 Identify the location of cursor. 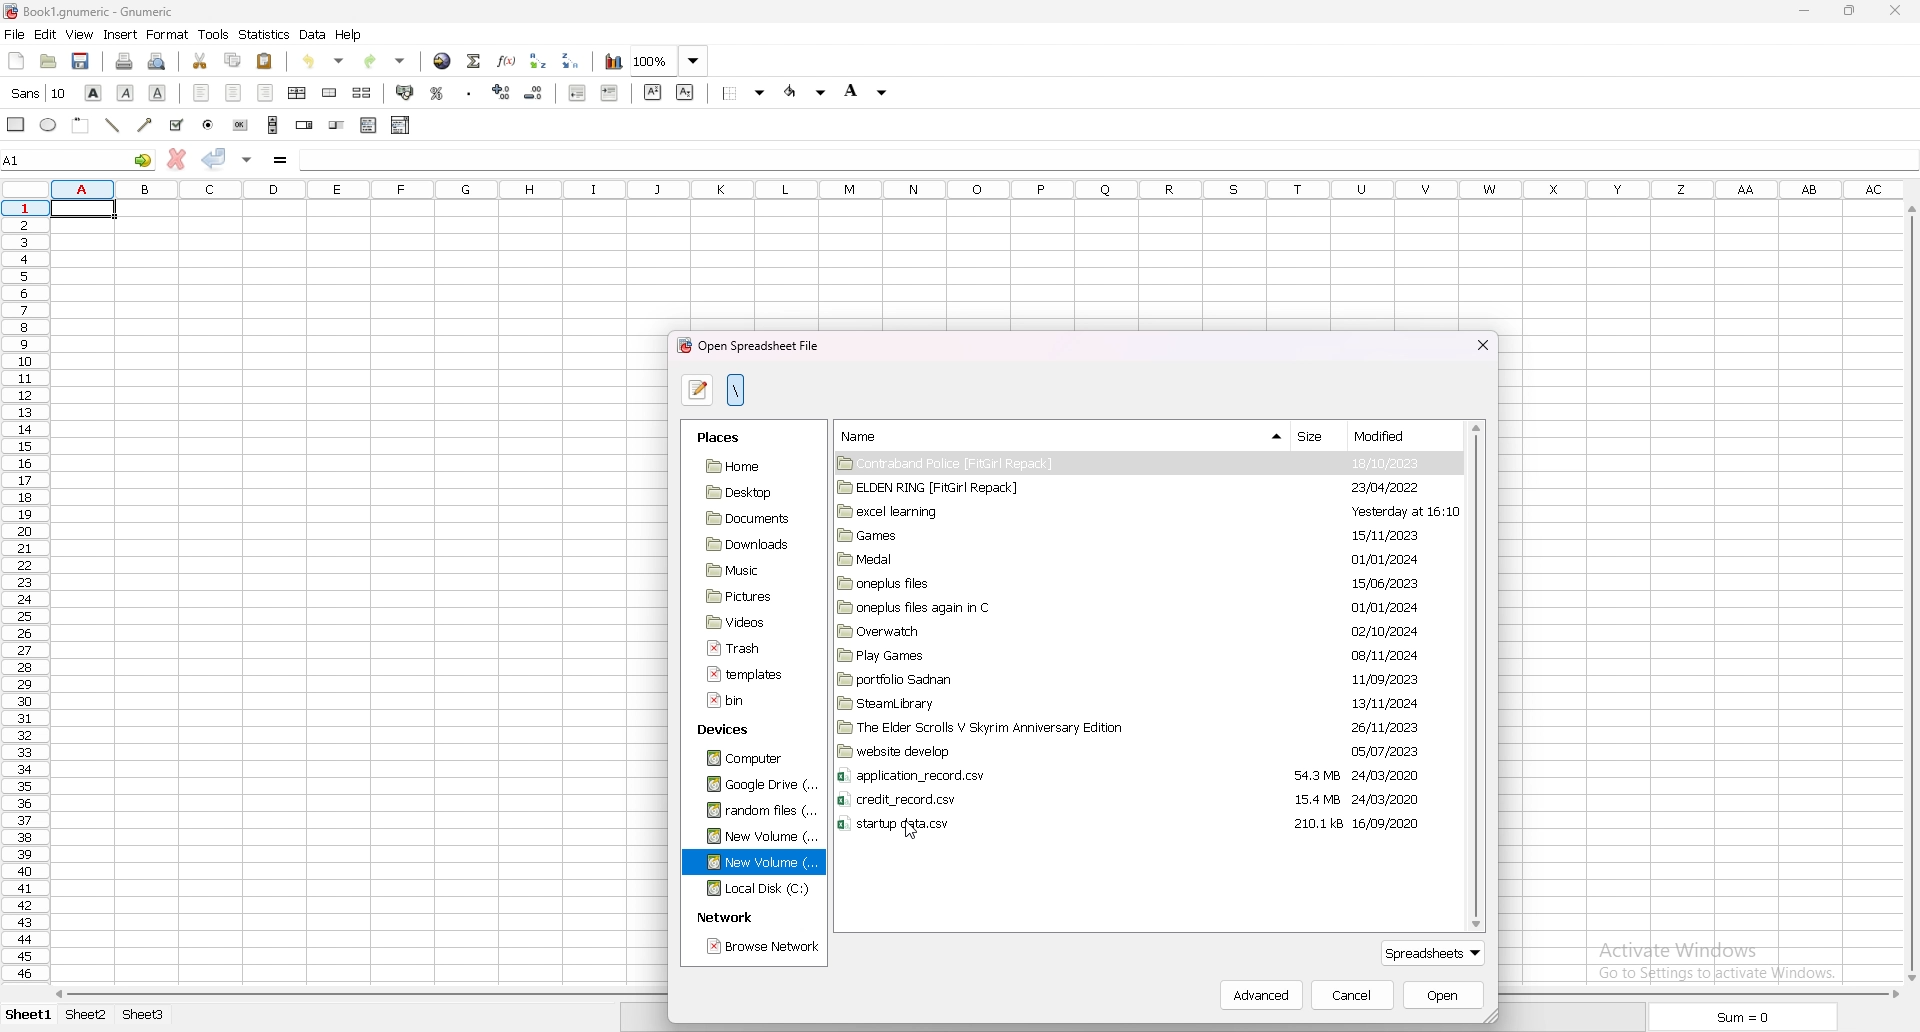
(906, 840).